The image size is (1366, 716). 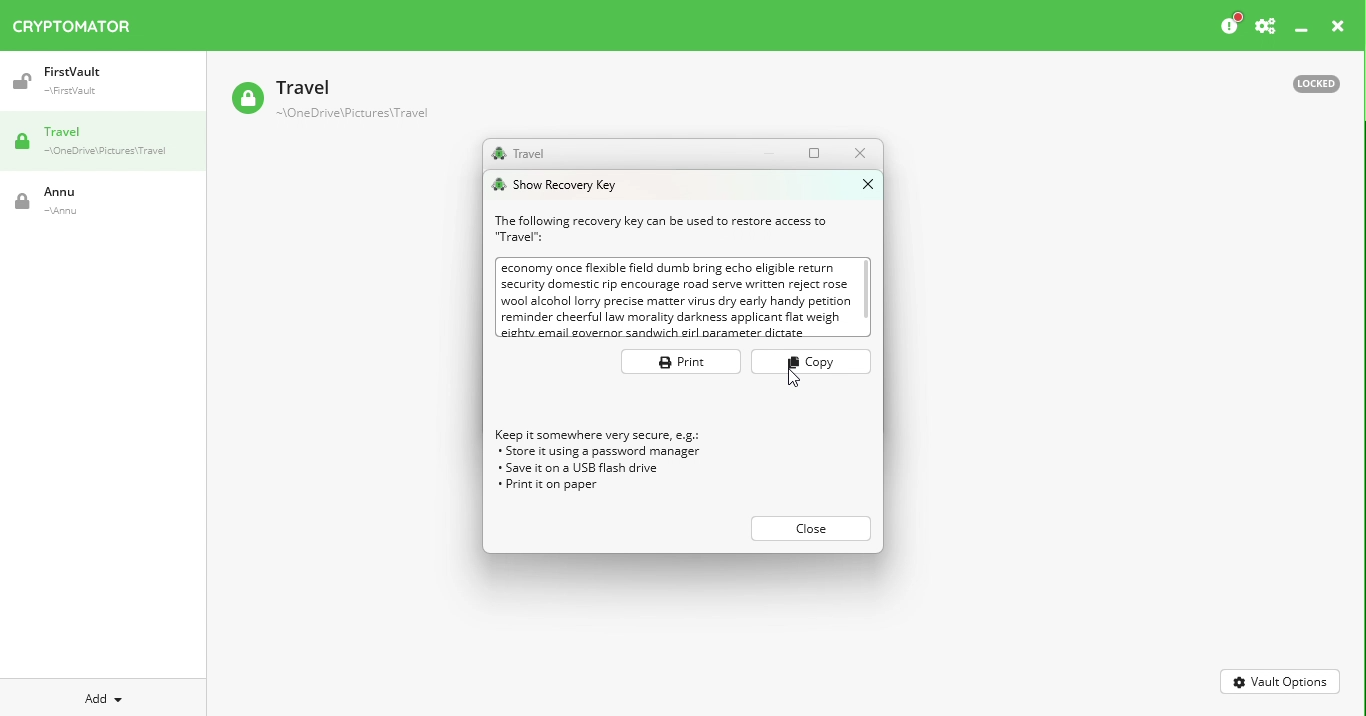 I want to click on Vault options, so click(x=1281, y=680).